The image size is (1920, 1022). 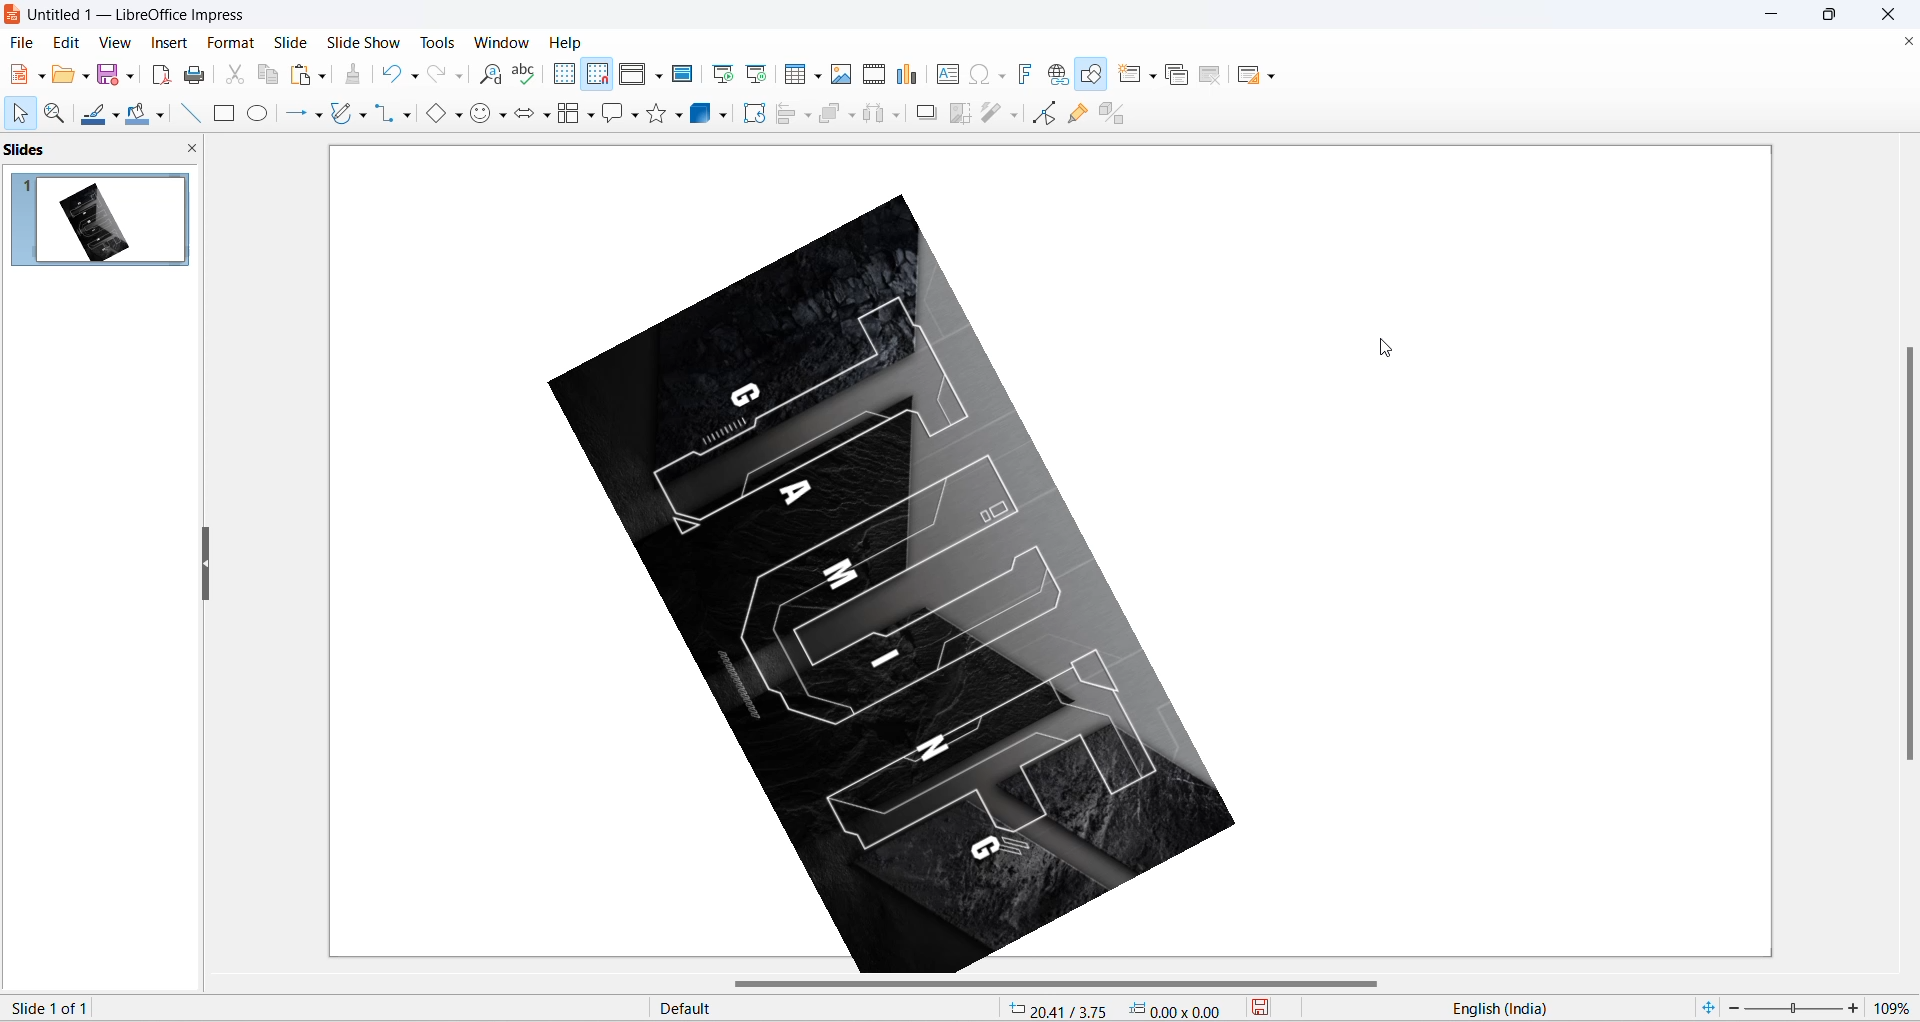 I want to click on export as pdf, so click(x=160, y=72).